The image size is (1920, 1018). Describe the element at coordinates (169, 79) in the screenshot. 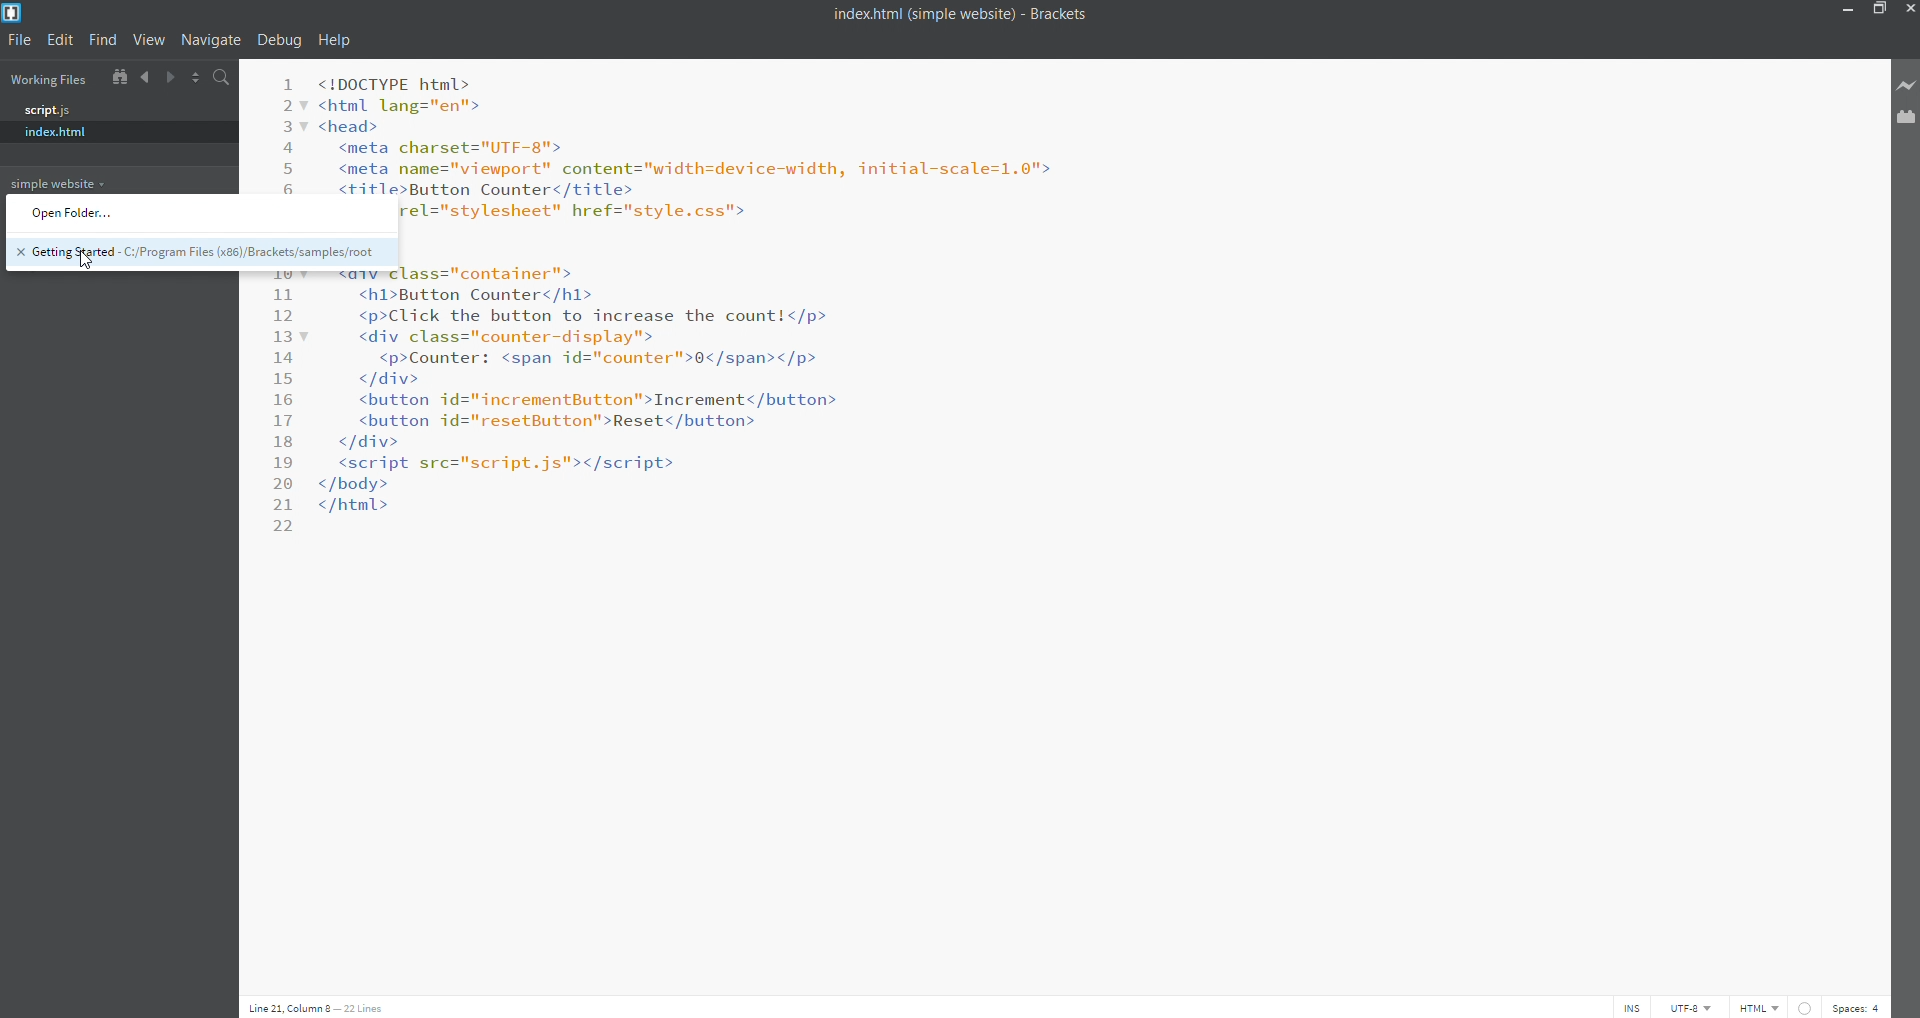

I see `navigate forward` at that location.